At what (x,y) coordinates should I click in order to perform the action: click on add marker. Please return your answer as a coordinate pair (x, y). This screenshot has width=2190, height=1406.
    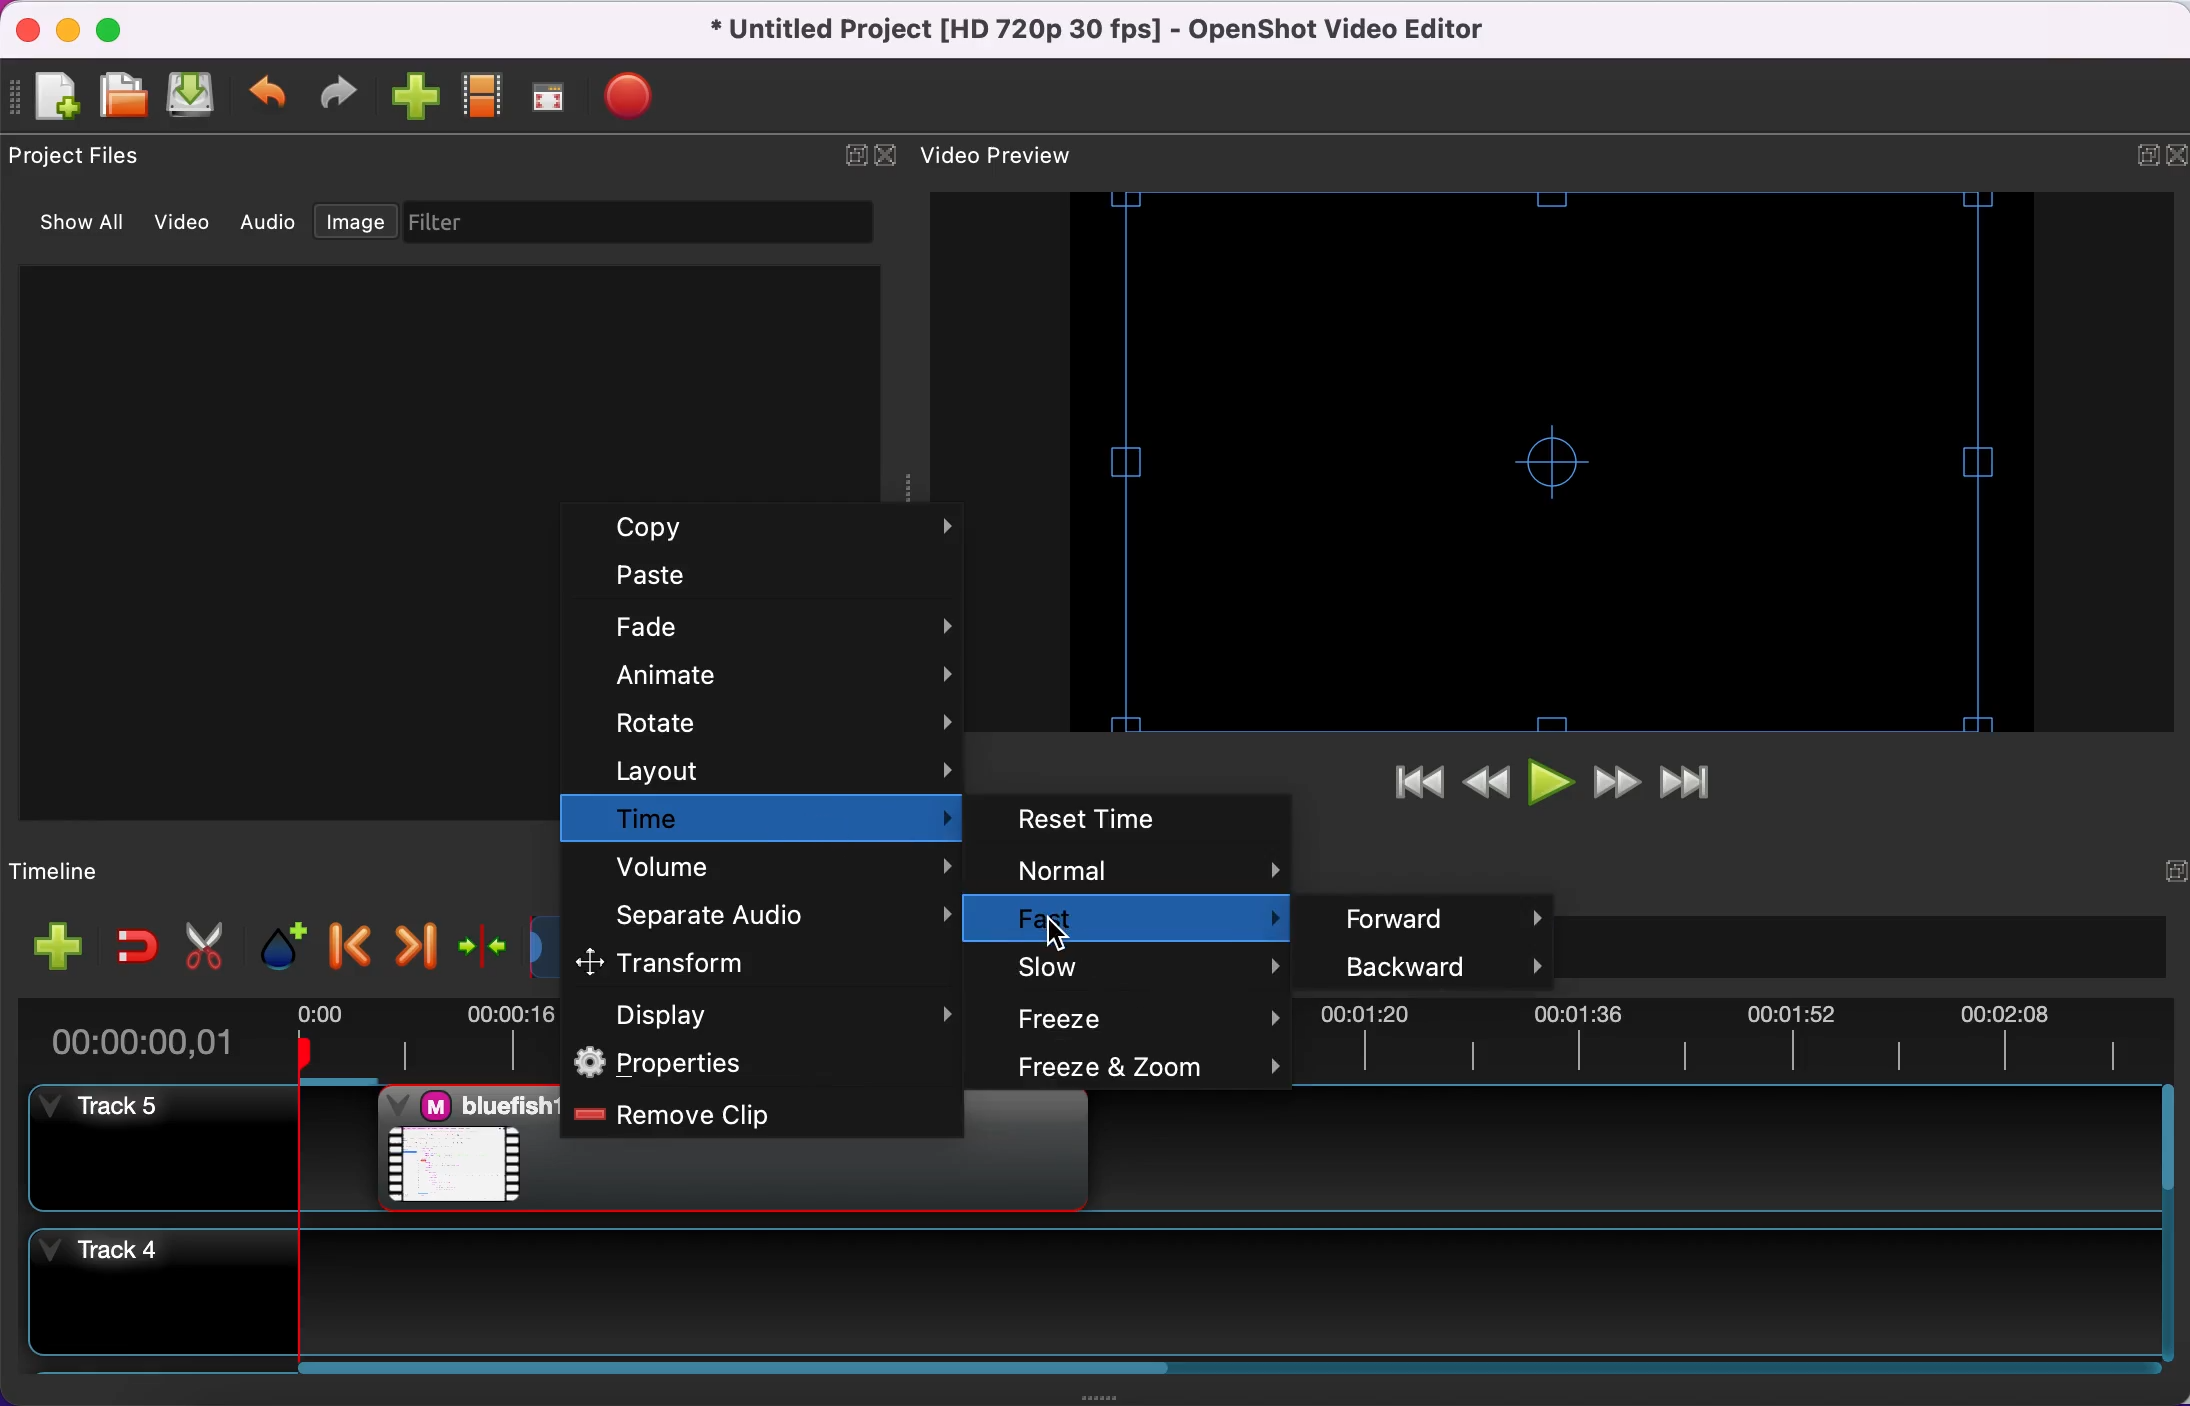
    Looking at the image, I should click on (281, 947).